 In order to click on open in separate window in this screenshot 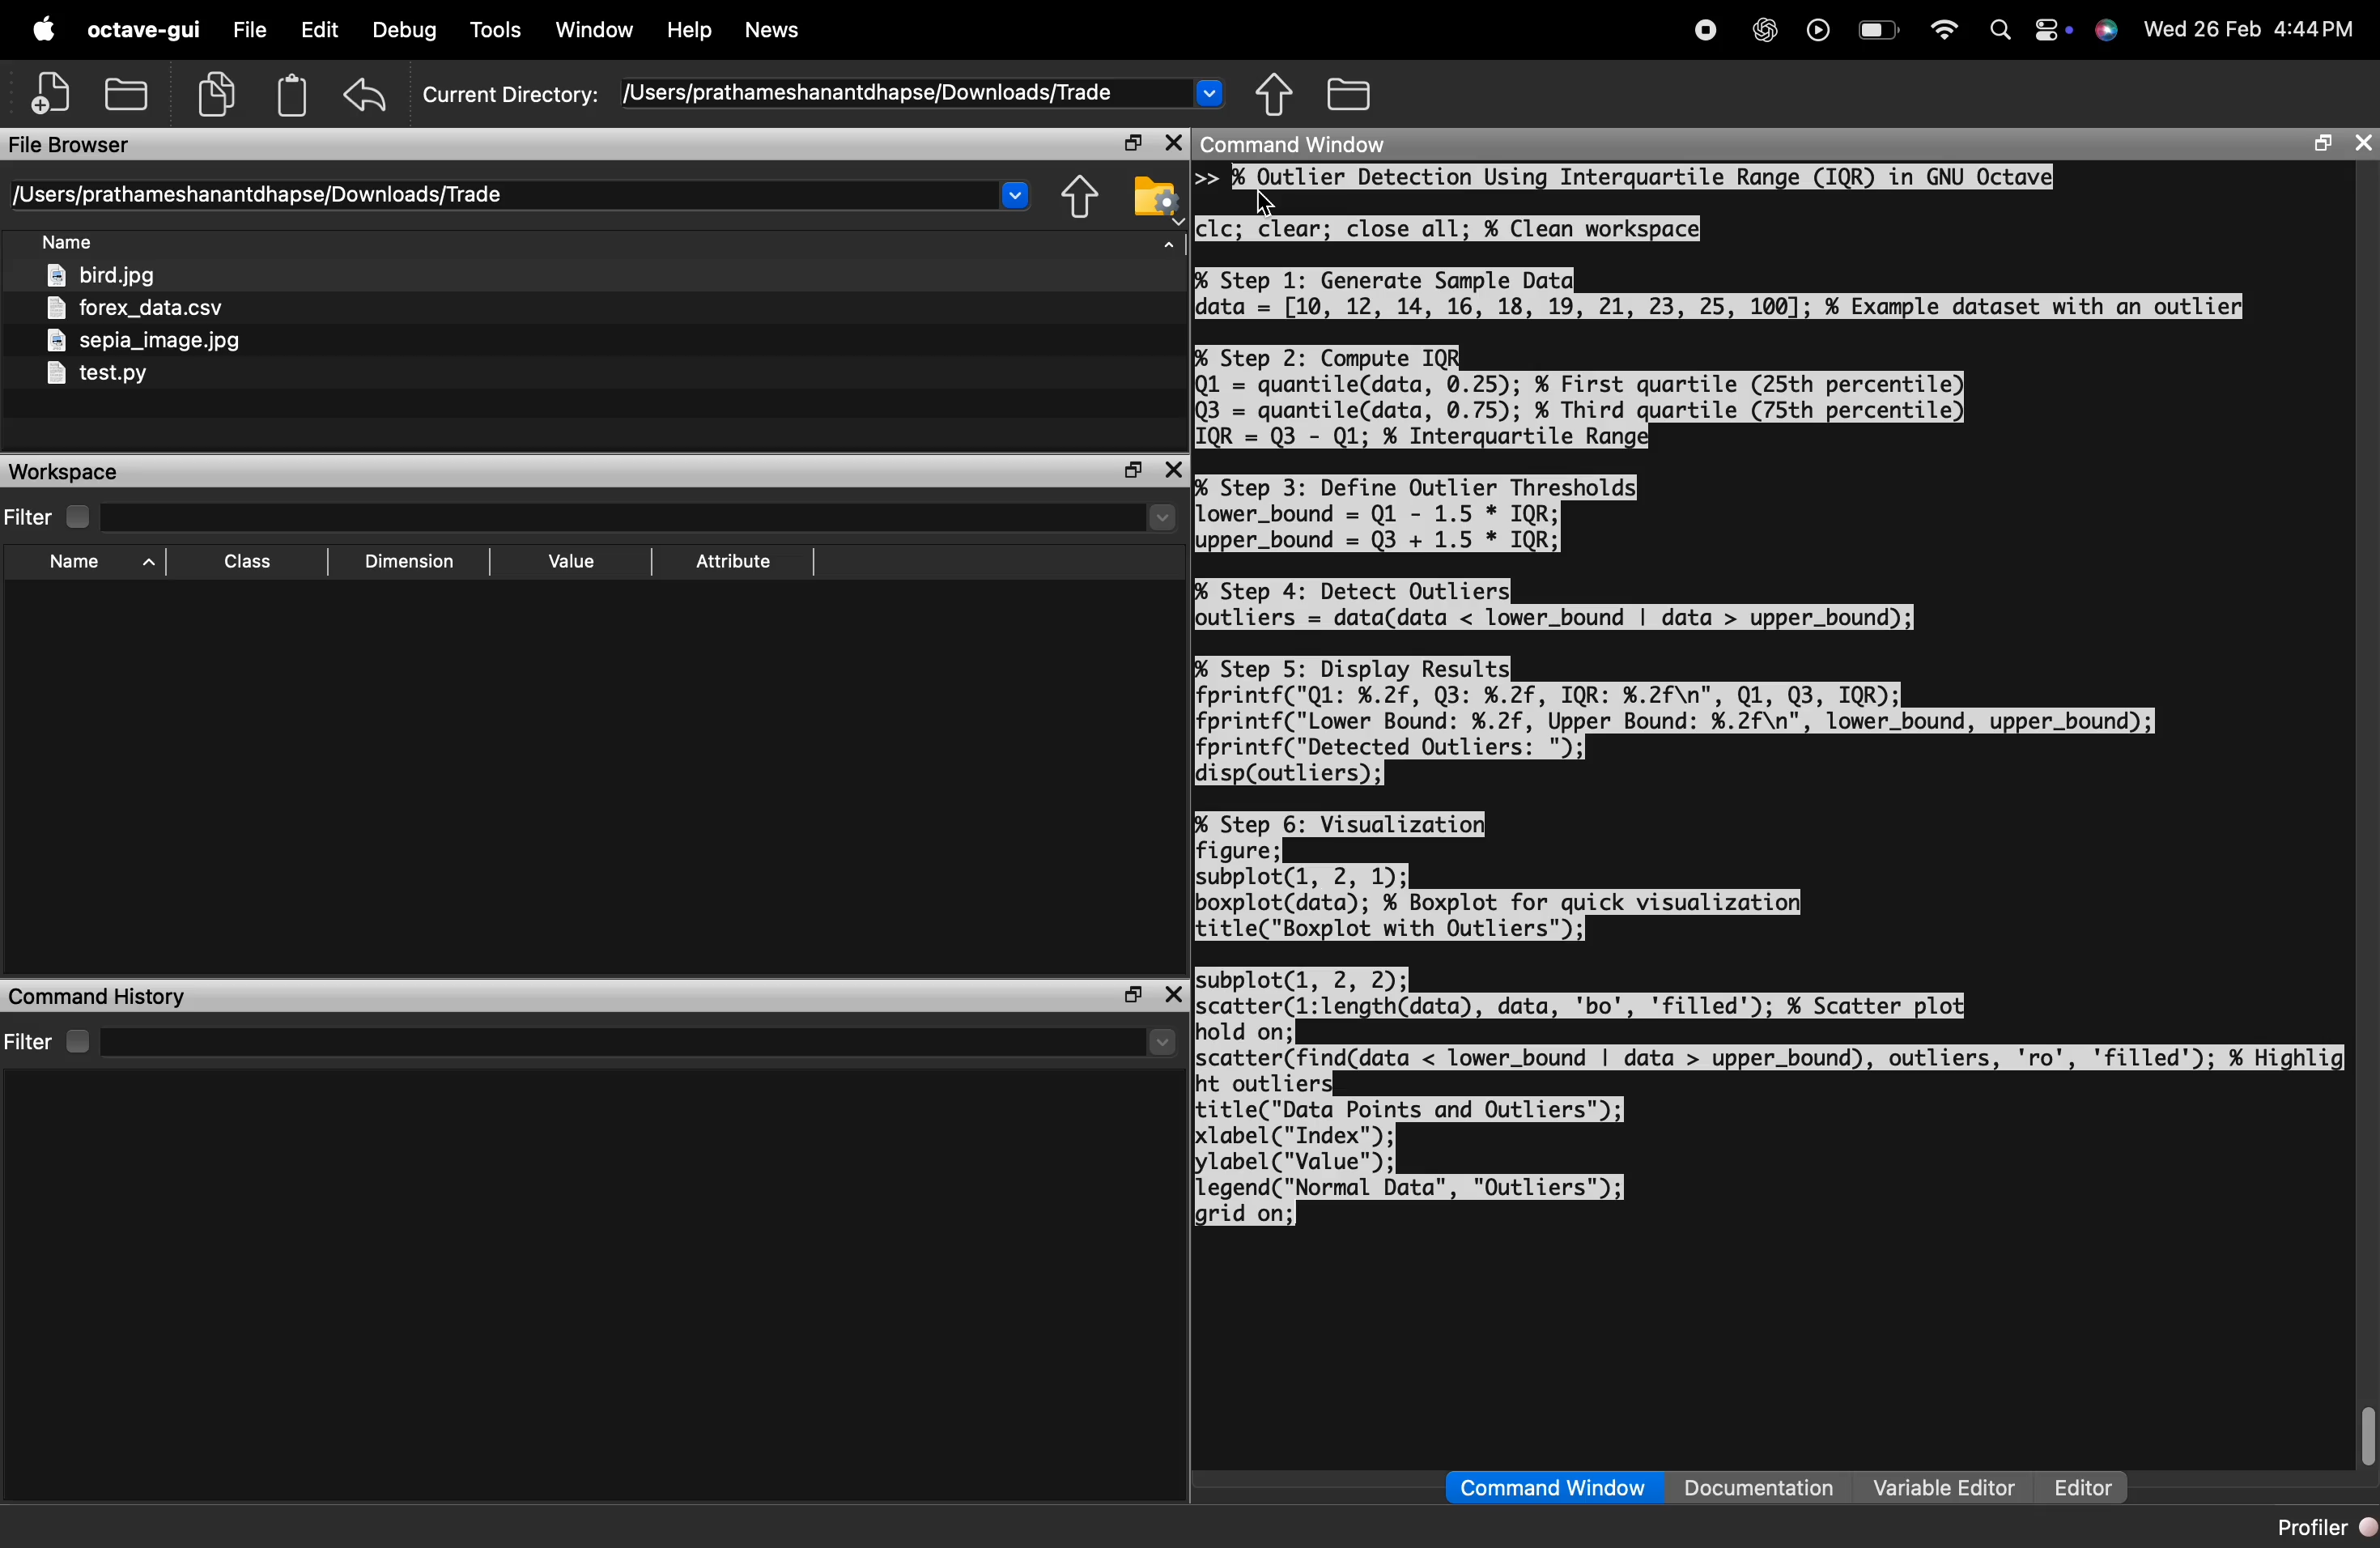, I will do `click(1135, 142)`.